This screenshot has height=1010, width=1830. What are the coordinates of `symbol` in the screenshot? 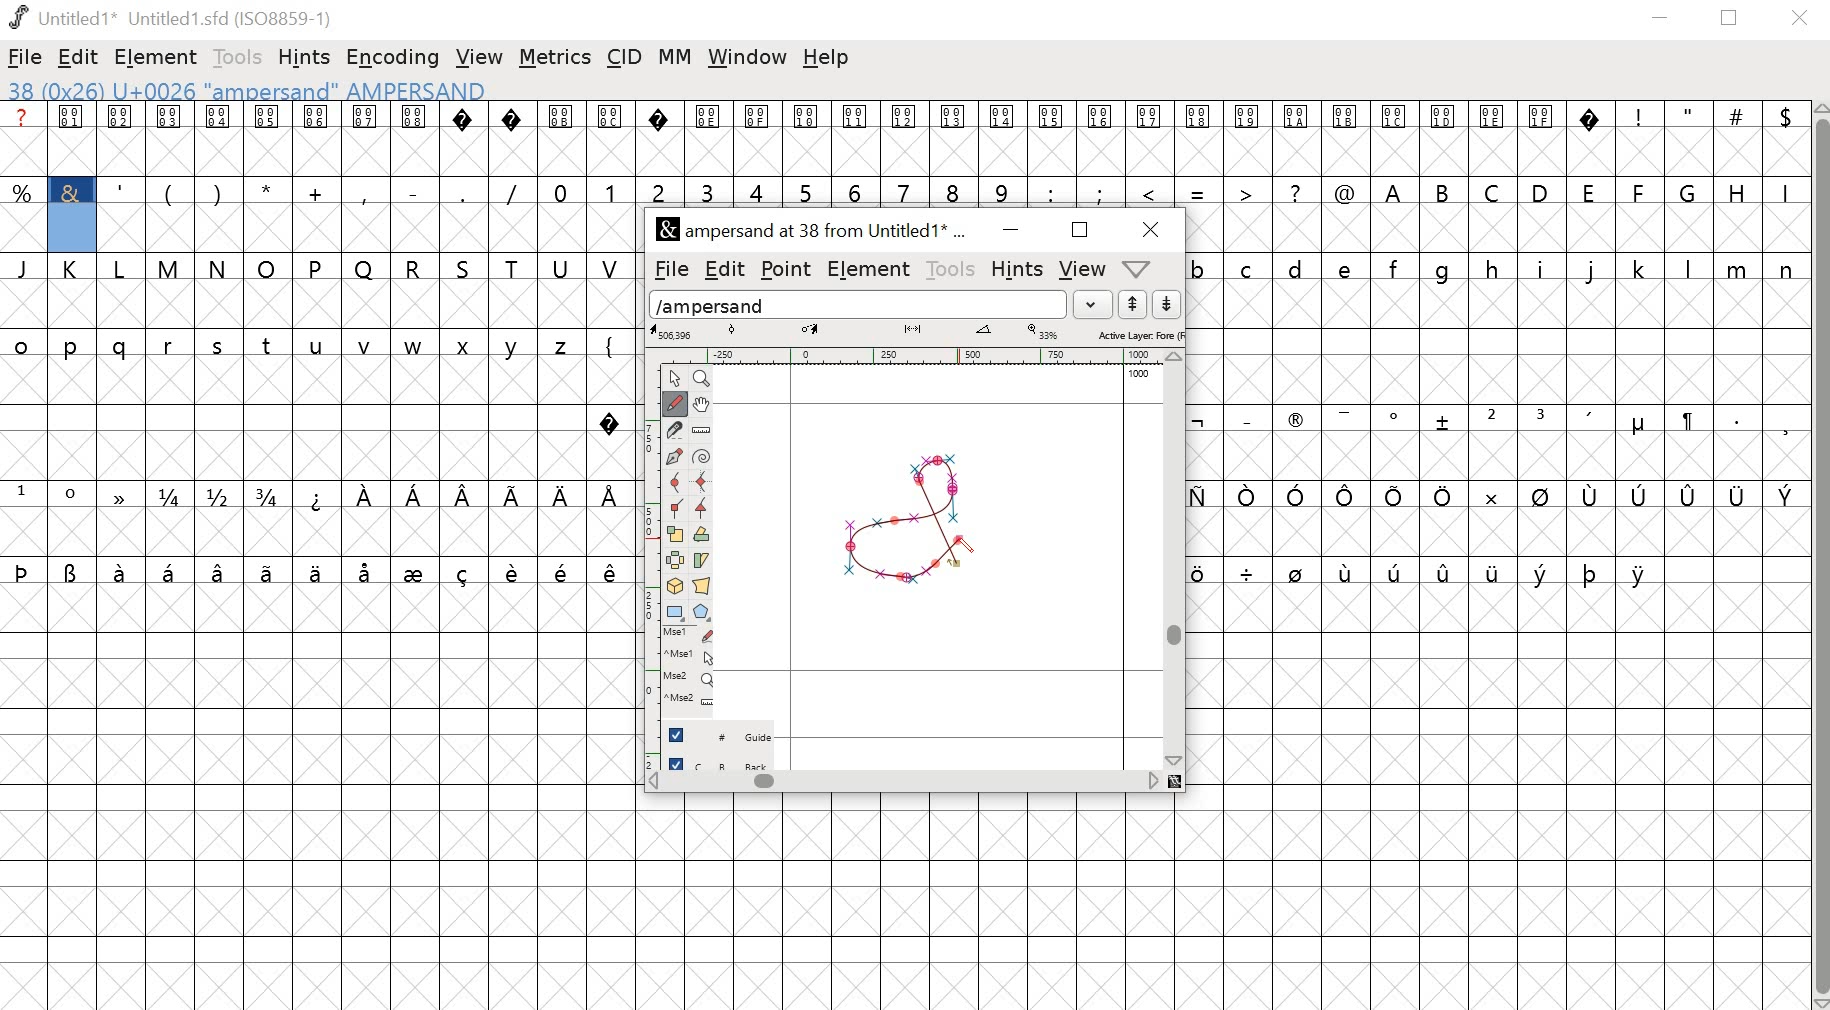 It's located at (172, 571).